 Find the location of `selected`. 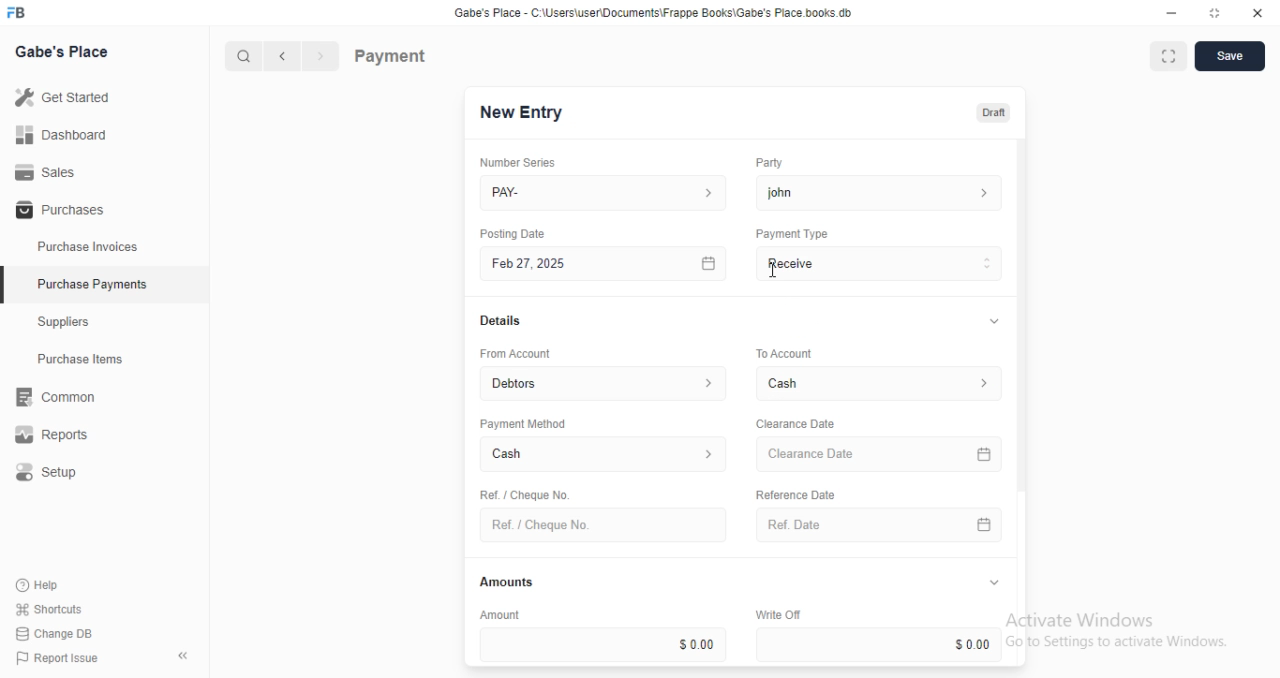

selected is located at coordinates (8, 287).